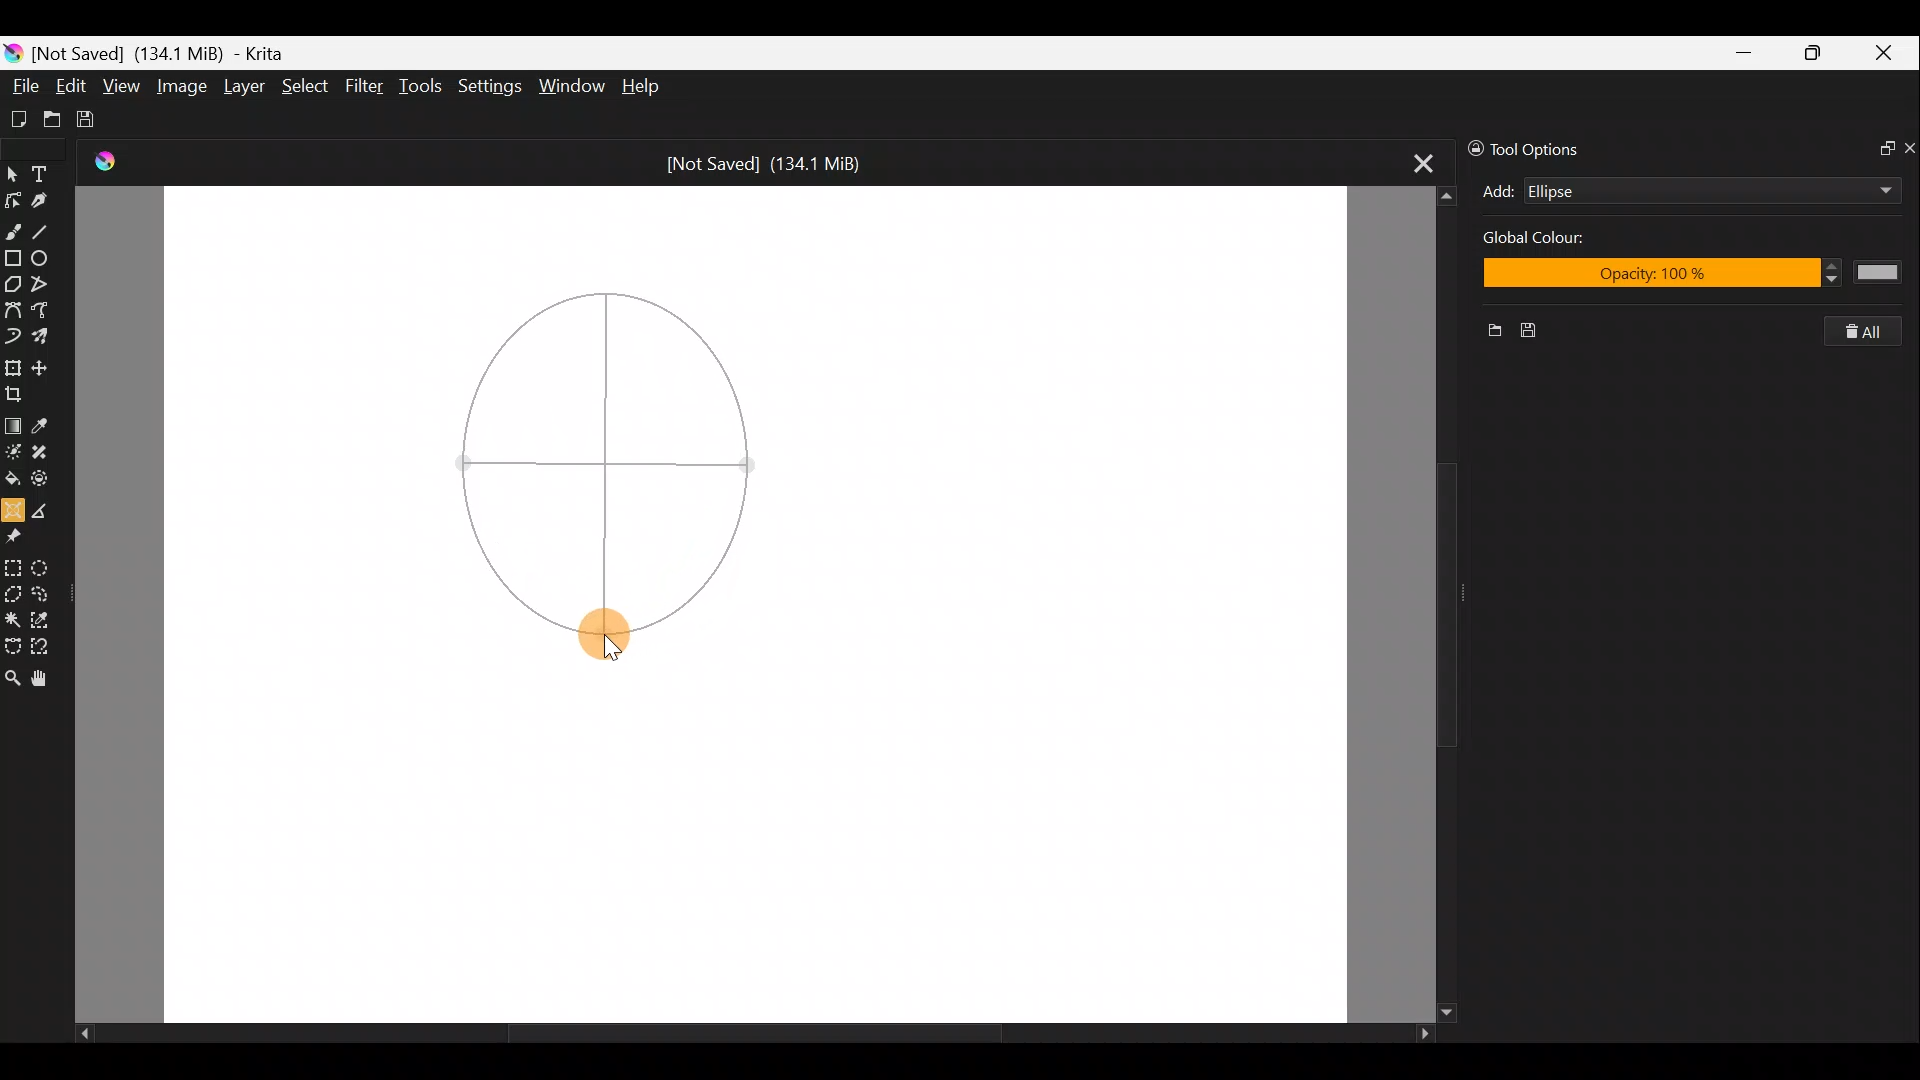 Image resolution: width=1920 pixels, height=1080 pixels. Describe the element at coordinates (184, 85) in the screenshot. I see `Image` at that location.